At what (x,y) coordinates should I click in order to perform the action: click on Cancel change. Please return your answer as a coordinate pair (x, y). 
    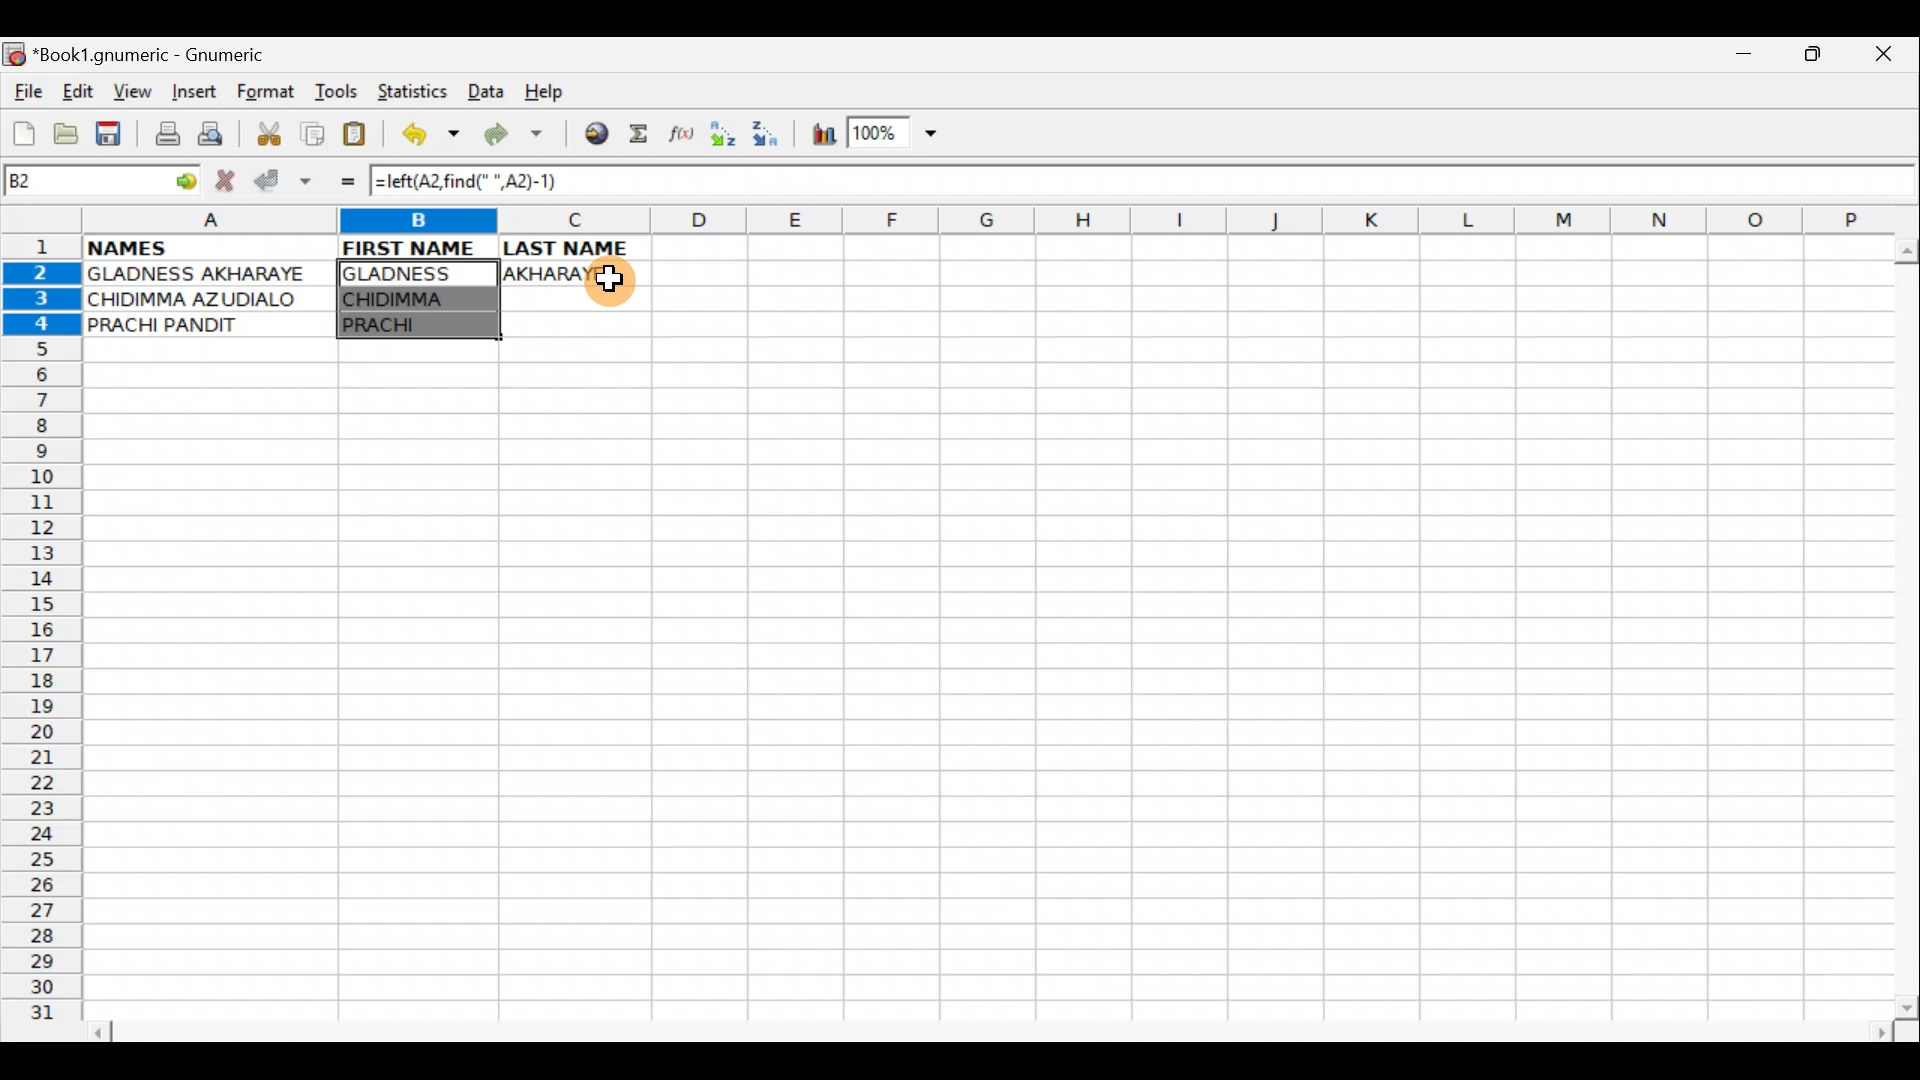
    Looking at the image, I should click on (230, 177).